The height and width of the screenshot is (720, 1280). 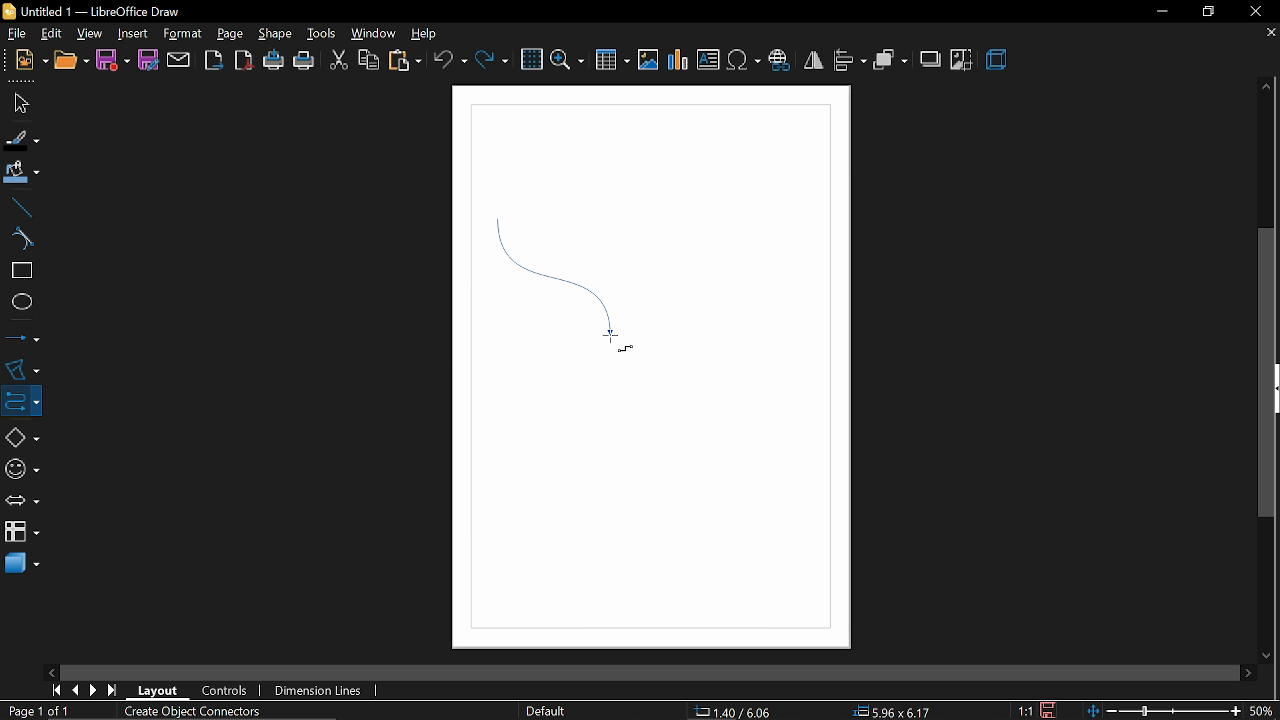 I want to click on Cursor, so click(x=614, y=344).